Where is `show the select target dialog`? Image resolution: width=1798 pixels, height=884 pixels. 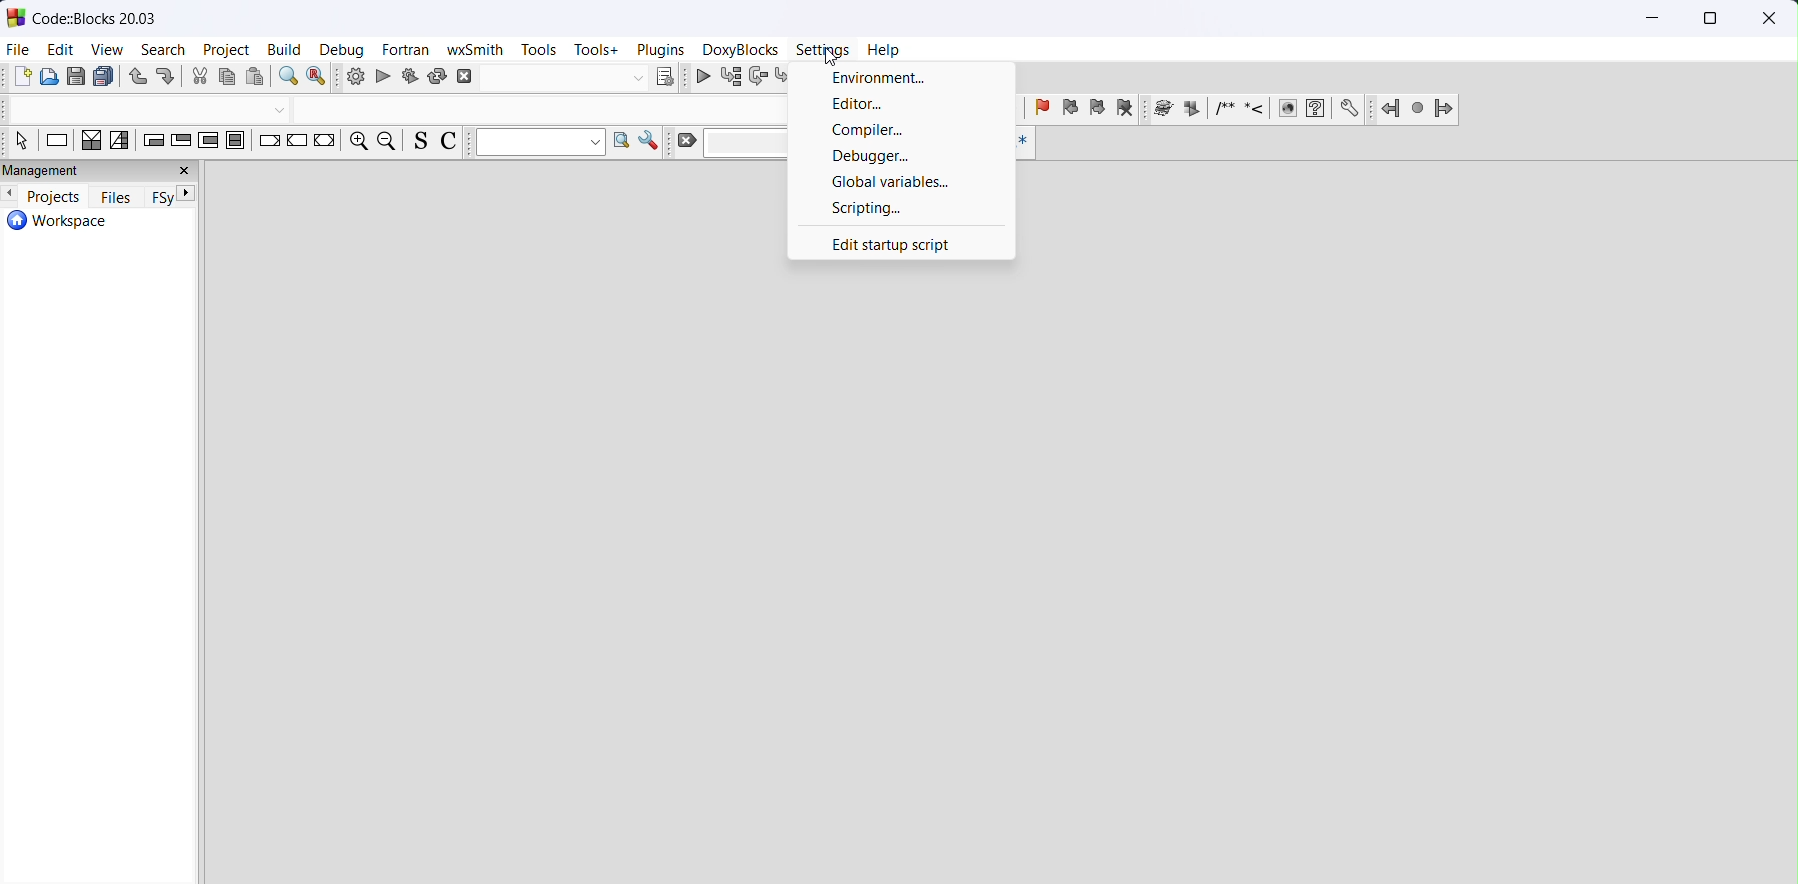
show the select target dialog is located at coordinates (664, 78).